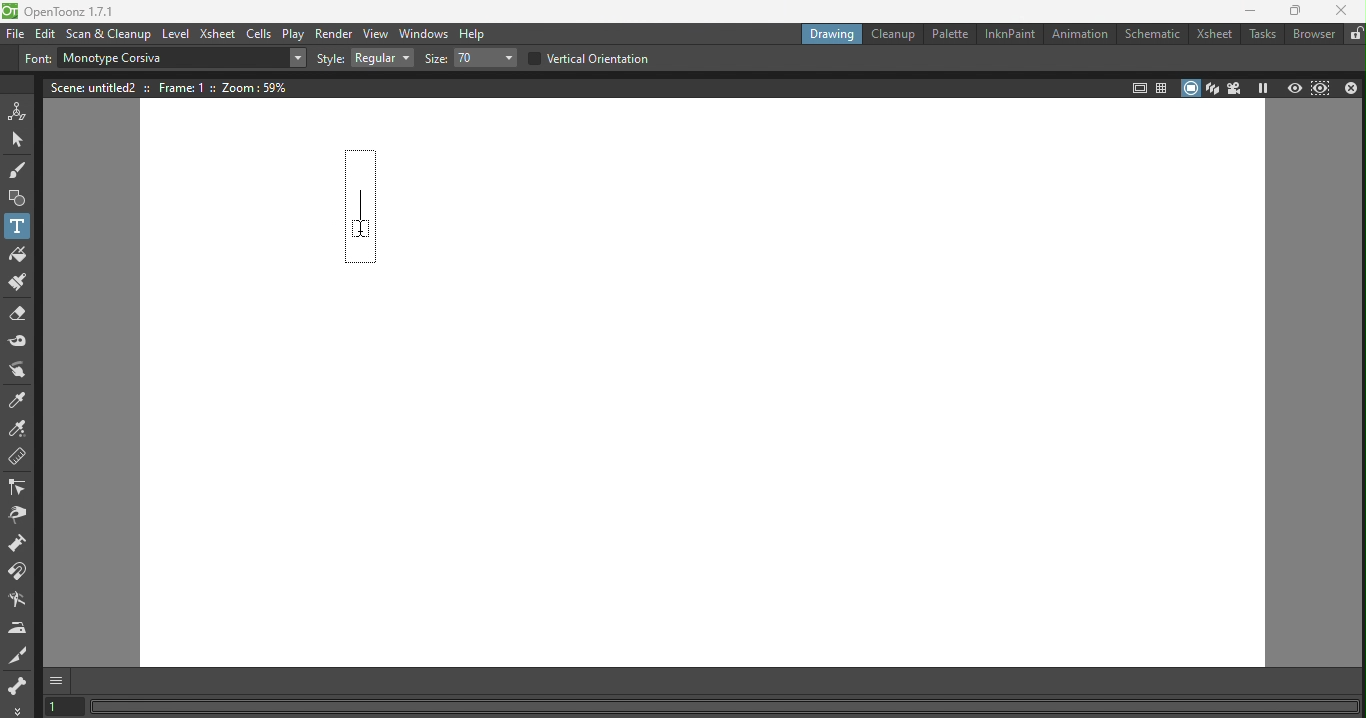  I want to click on Size, so click(434, 58).